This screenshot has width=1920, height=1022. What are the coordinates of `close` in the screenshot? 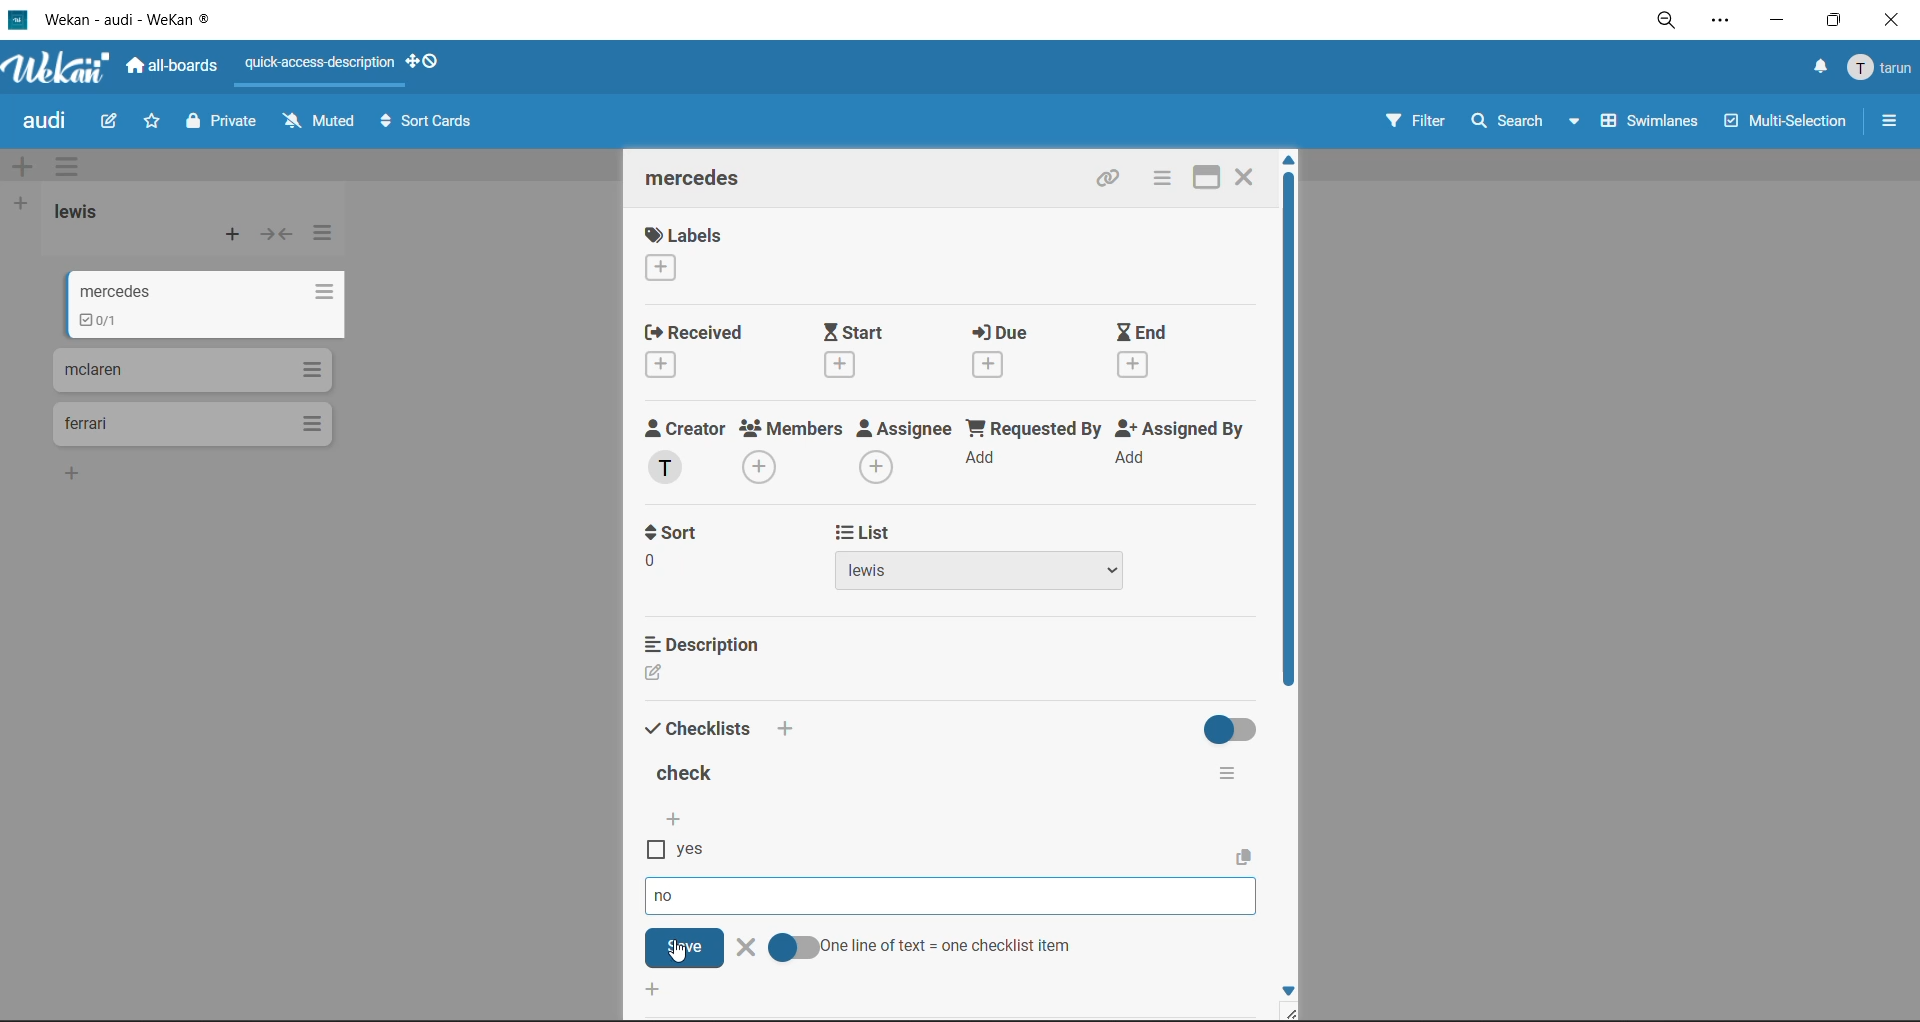 It's located at (1246, 174).